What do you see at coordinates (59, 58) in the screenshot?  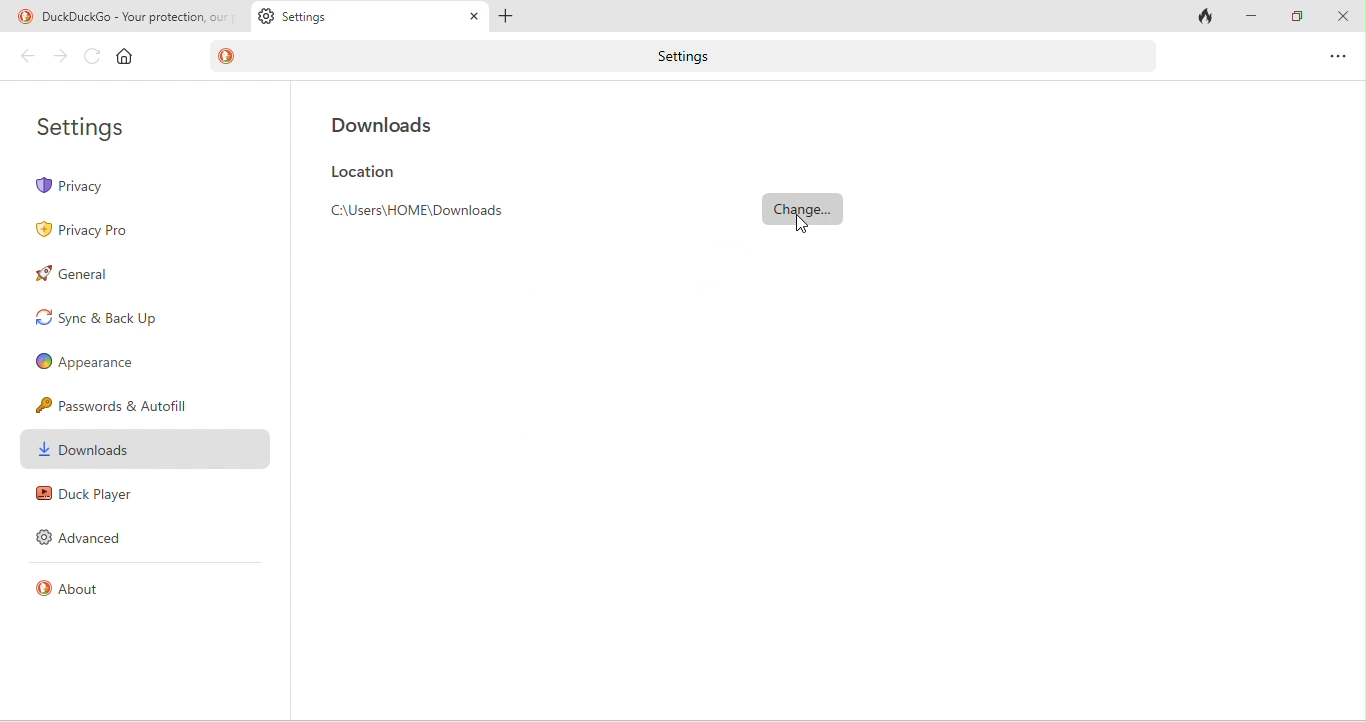 I see `forward` at bounding box center [59, 58].